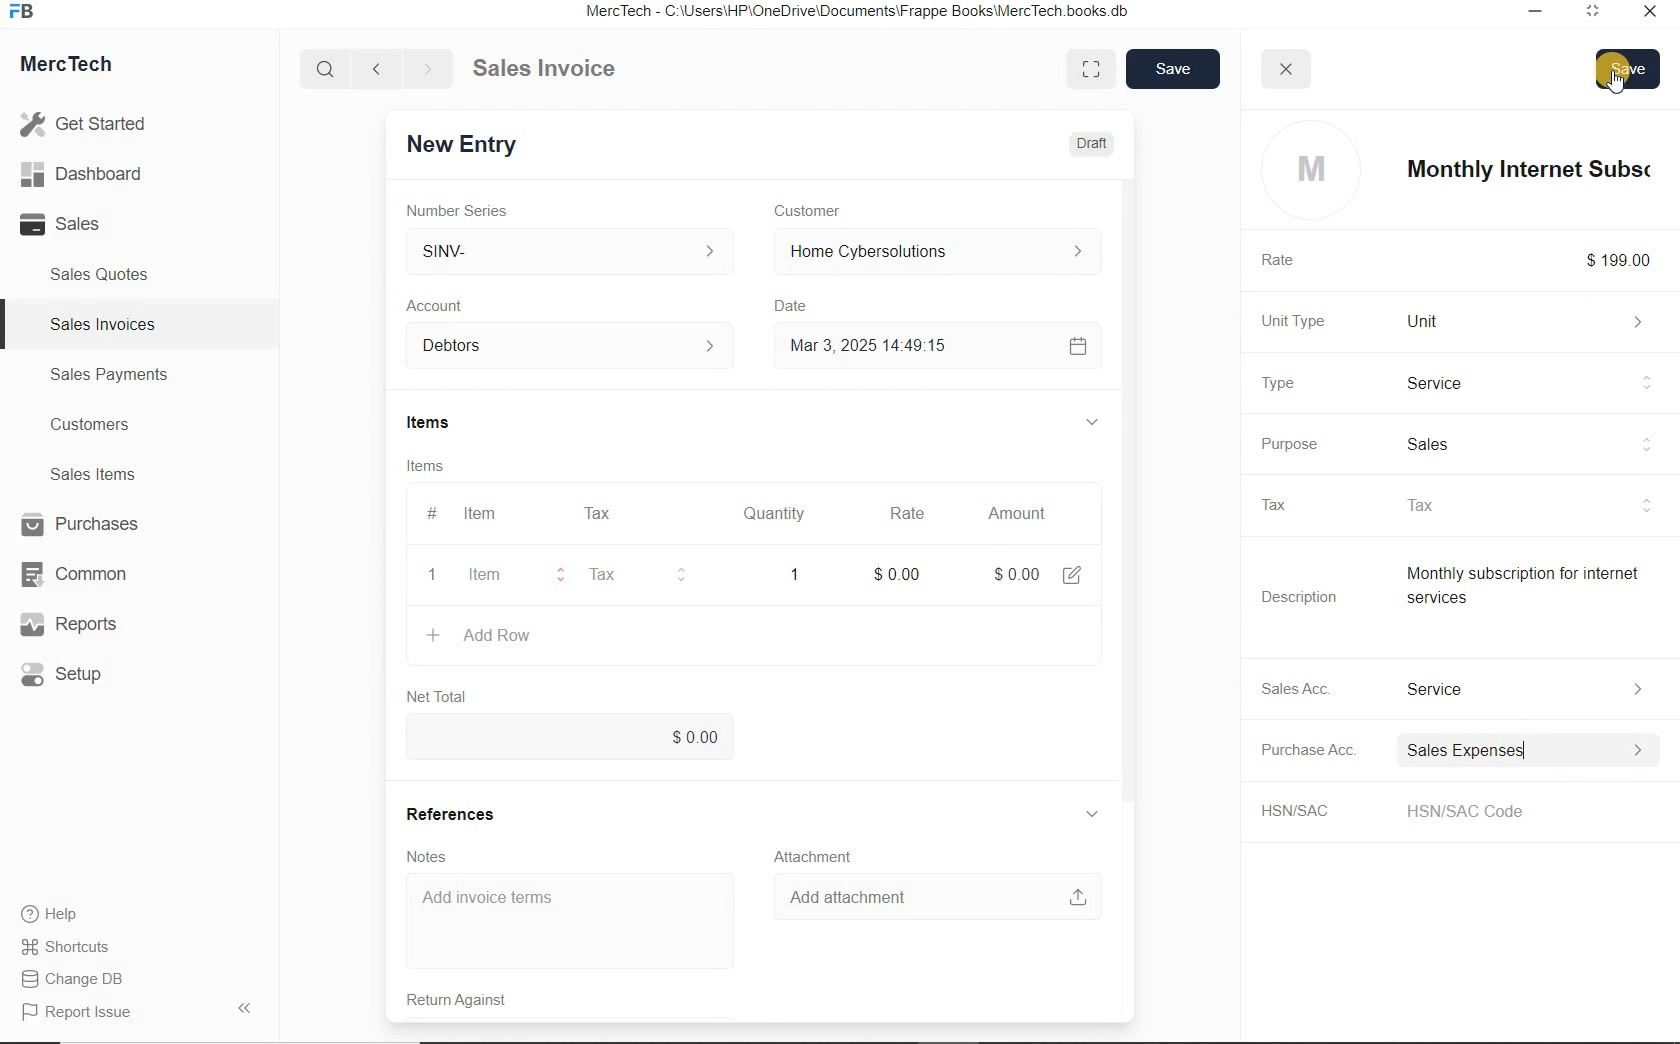 This screenshot has width=1680, height=1044. I want to click on edit, so click(1070, 573).